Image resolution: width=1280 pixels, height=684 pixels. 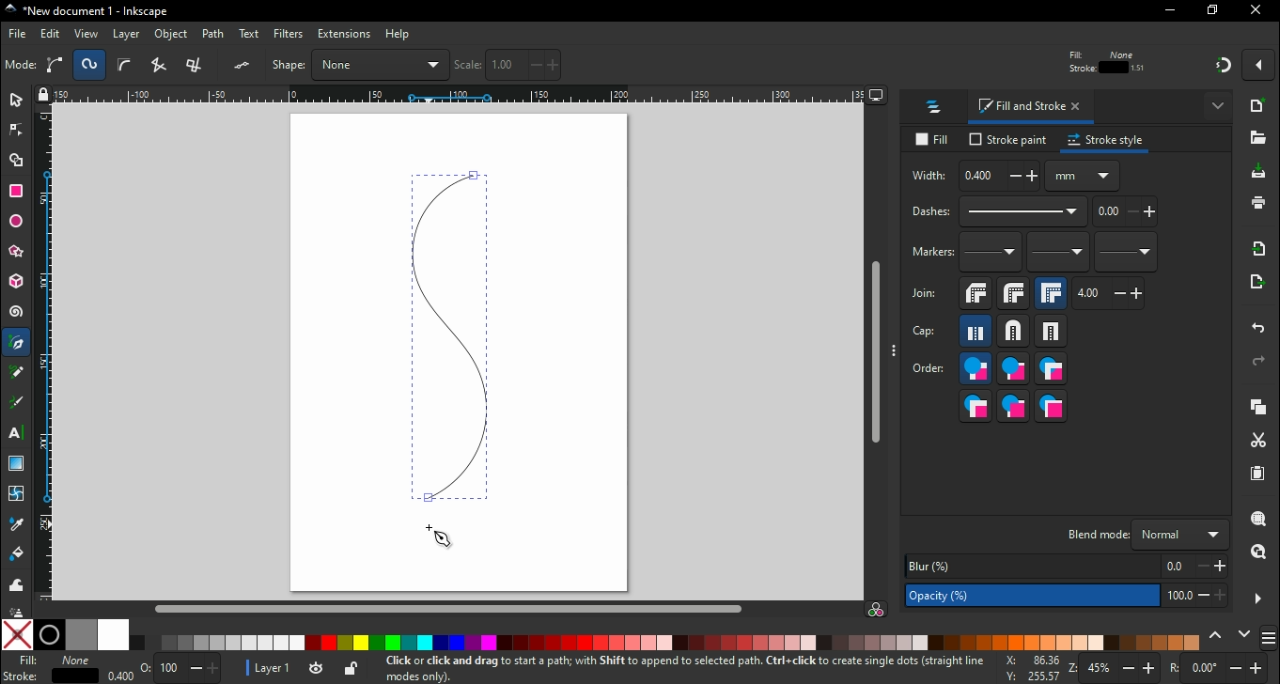 I want to click on dropper tool, so click(x=14, y=524).